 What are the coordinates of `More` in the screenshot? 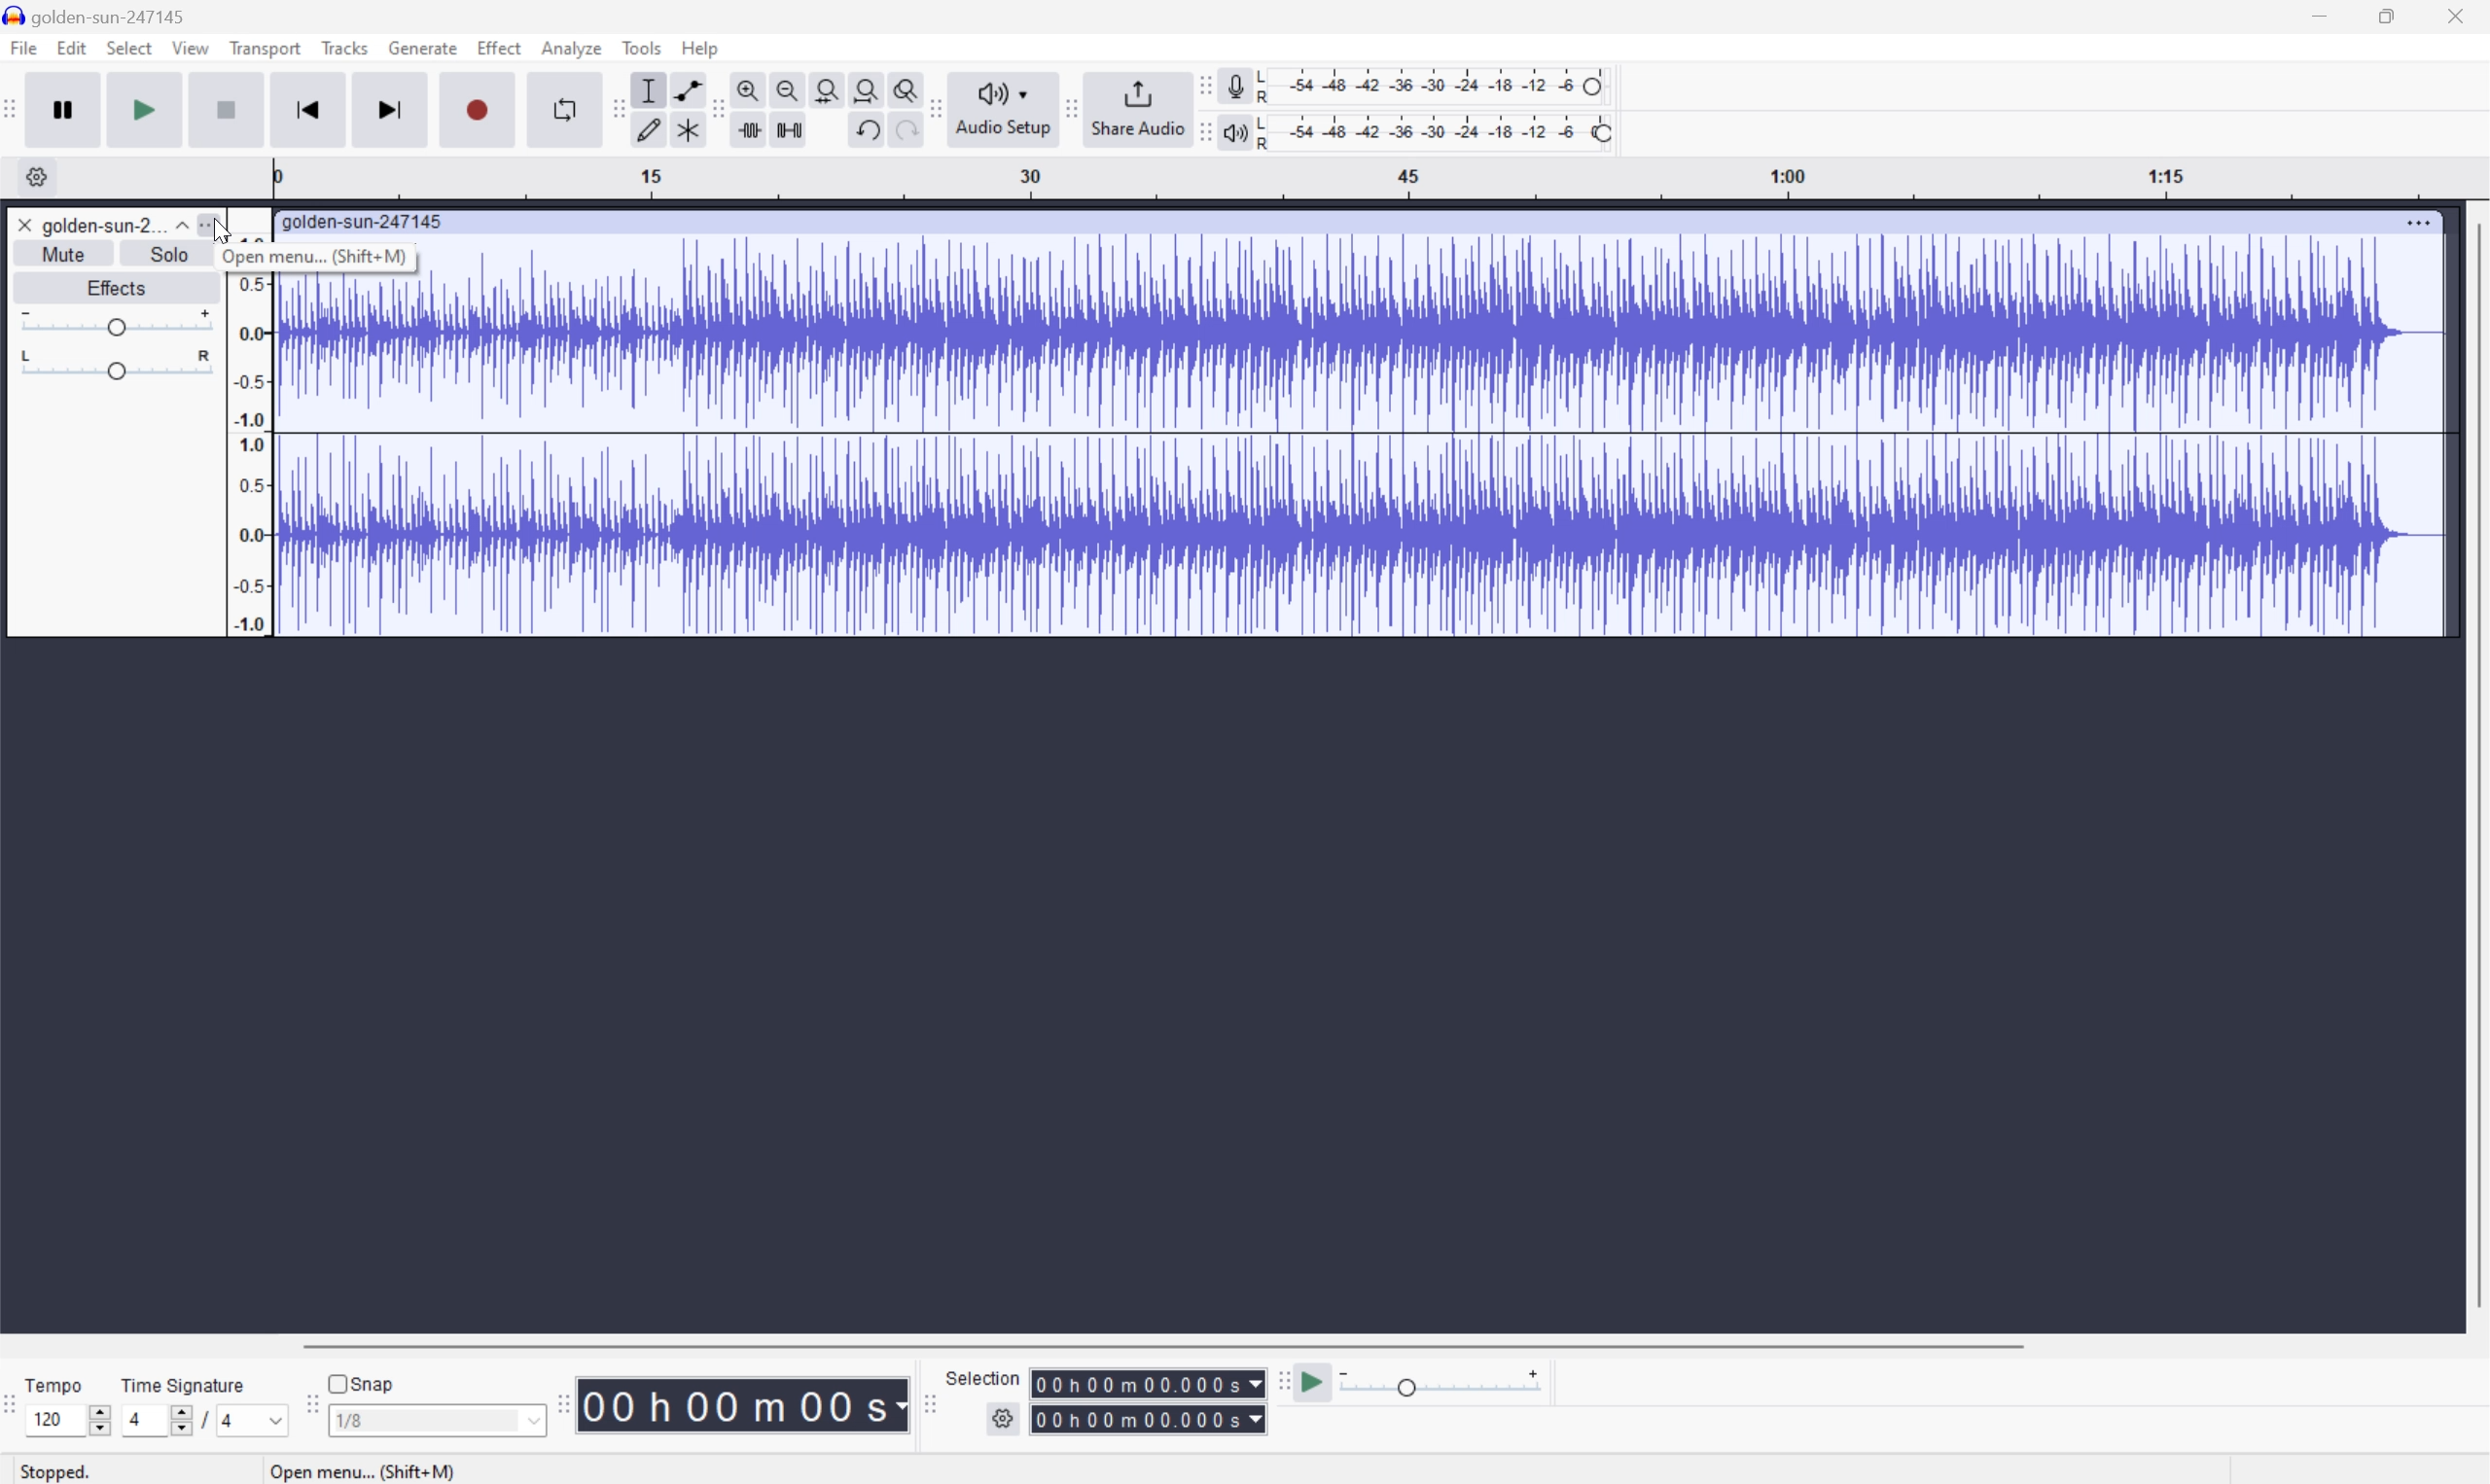 It's located at (2419, 223).